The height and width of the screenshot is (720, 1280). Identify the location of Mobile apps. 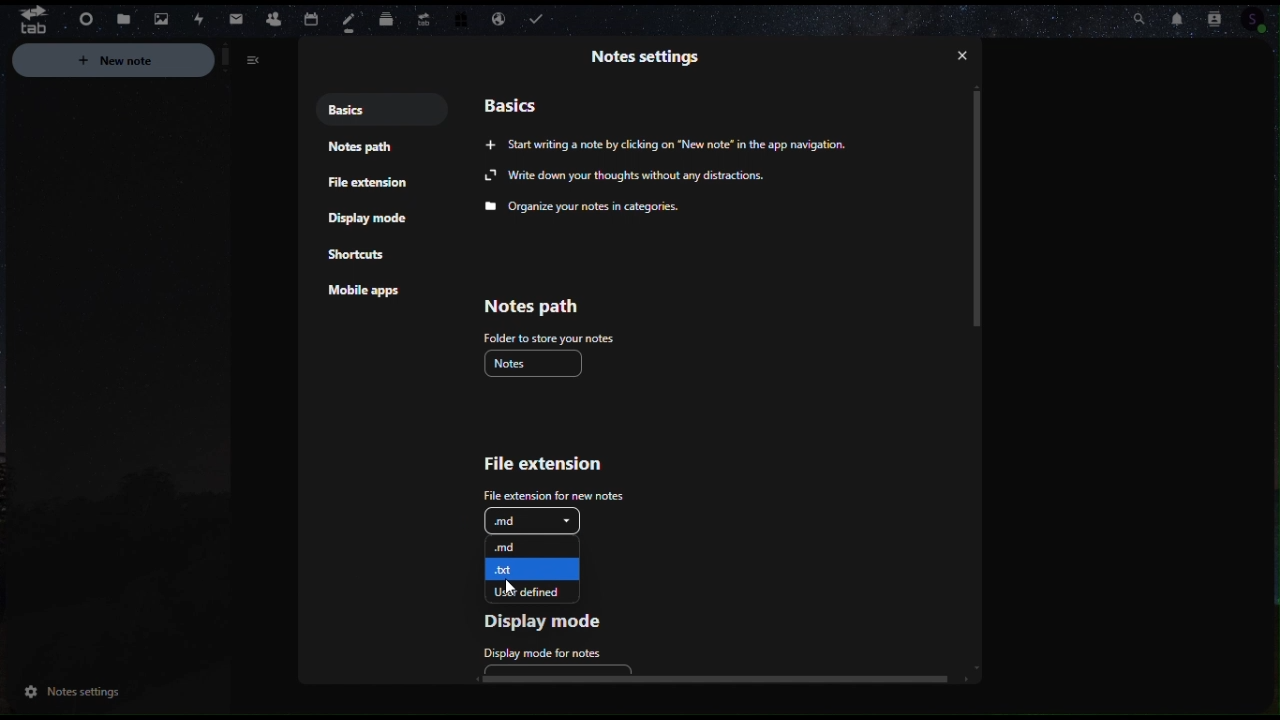
(370, 294).